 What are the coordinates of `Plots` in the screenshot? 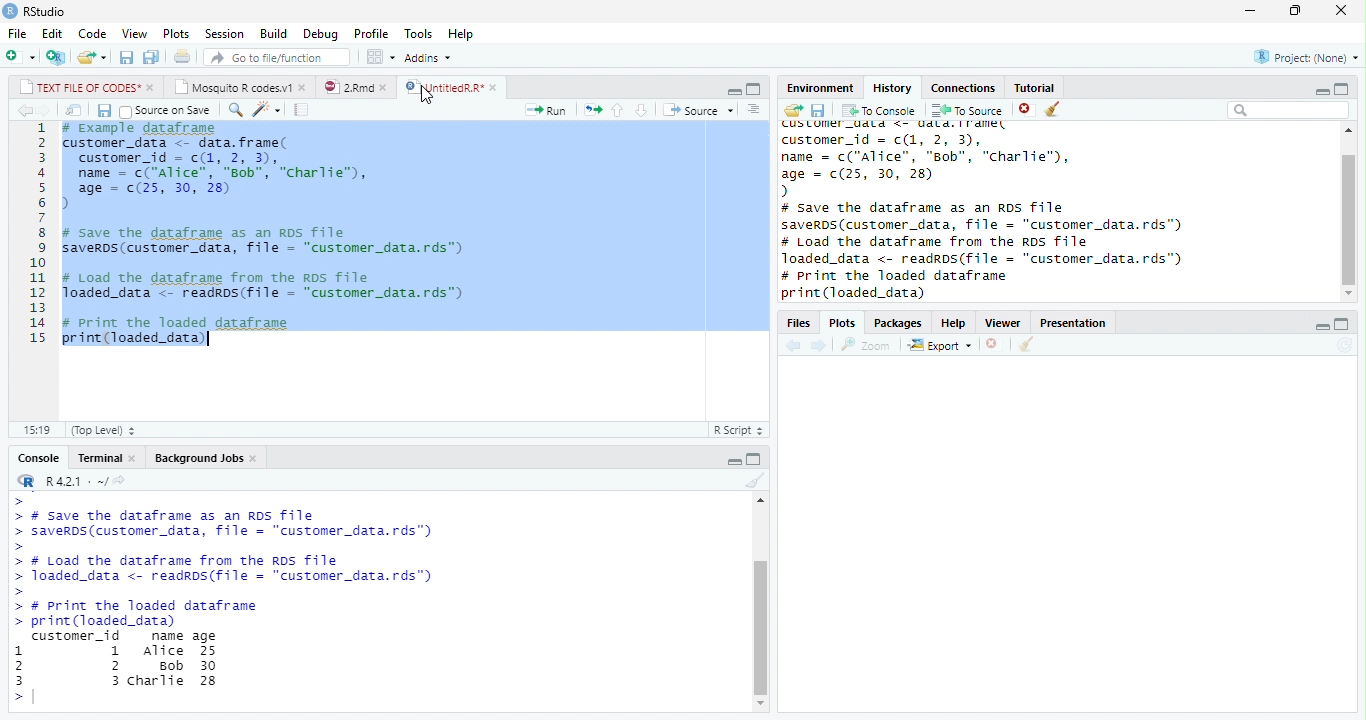 It's located at (842, 323).